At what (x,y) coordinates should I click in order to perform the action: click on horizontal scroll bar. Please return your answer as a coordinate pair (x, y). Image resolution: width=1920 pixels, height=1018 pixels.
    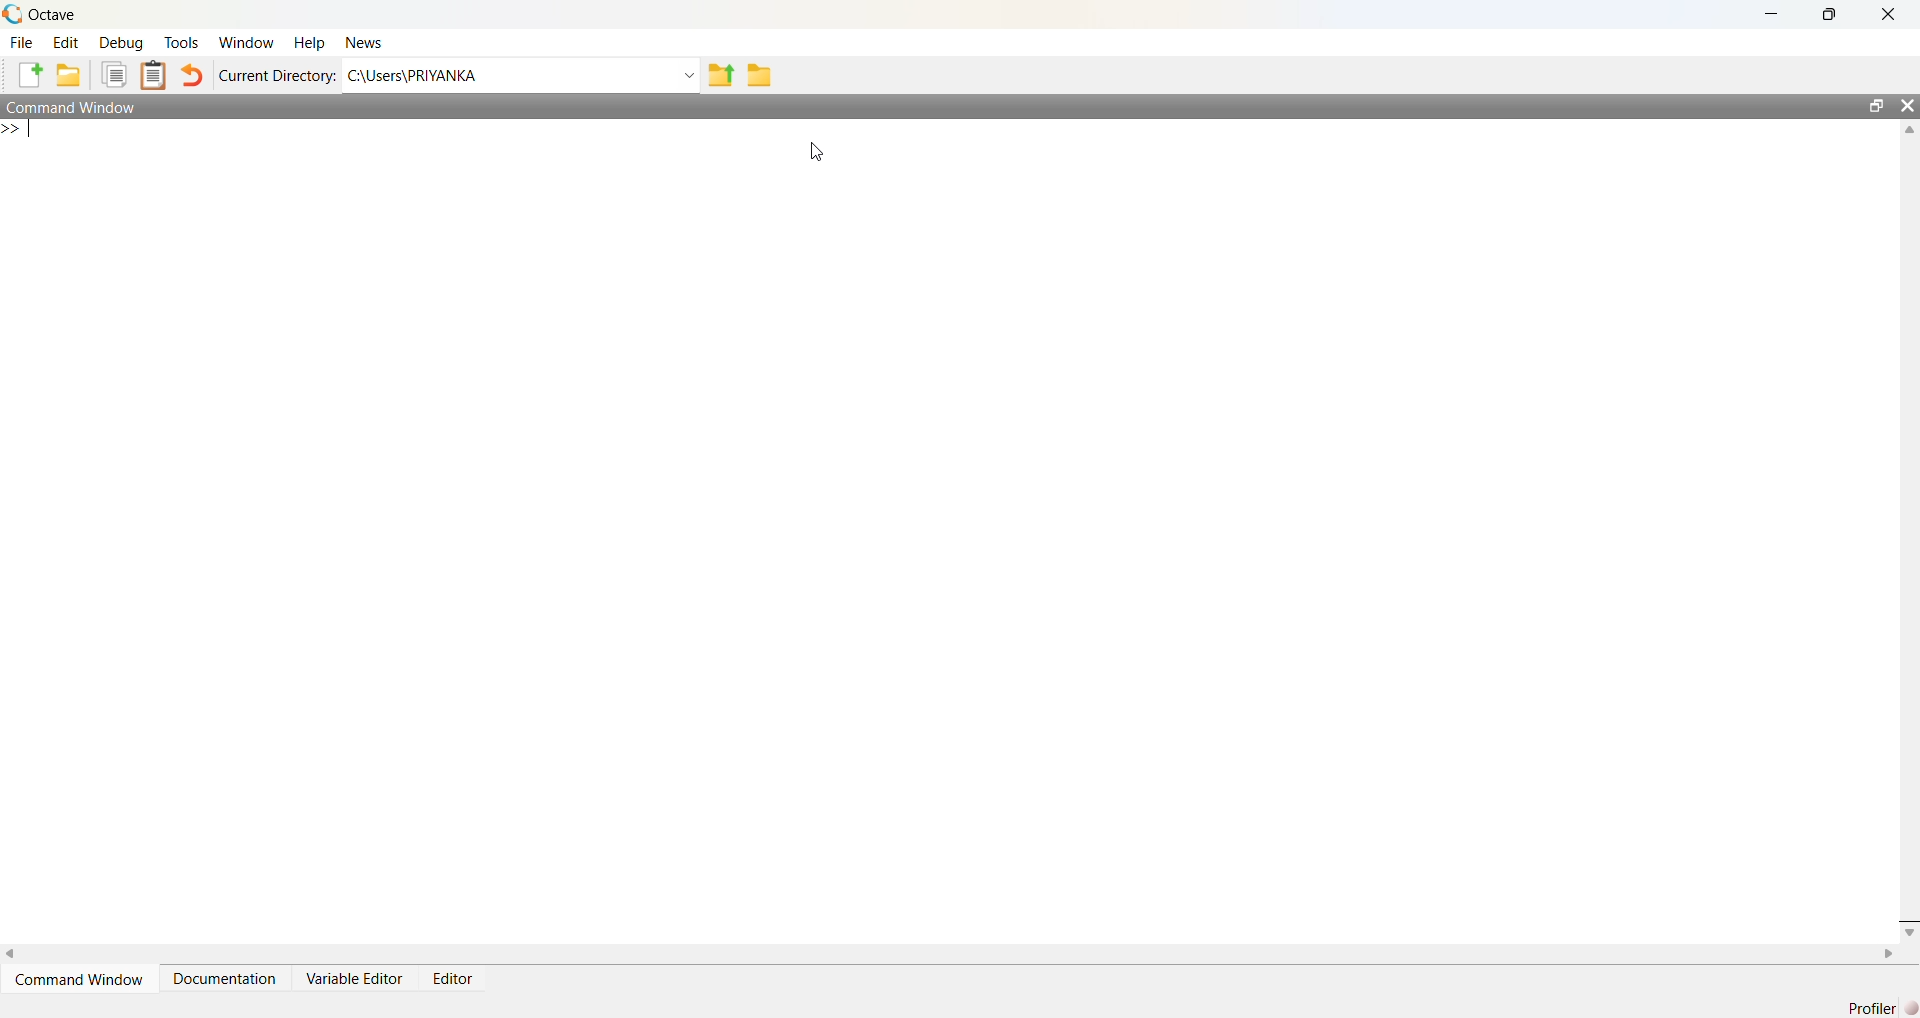
    Looking at the image, I should click on (951, 953).